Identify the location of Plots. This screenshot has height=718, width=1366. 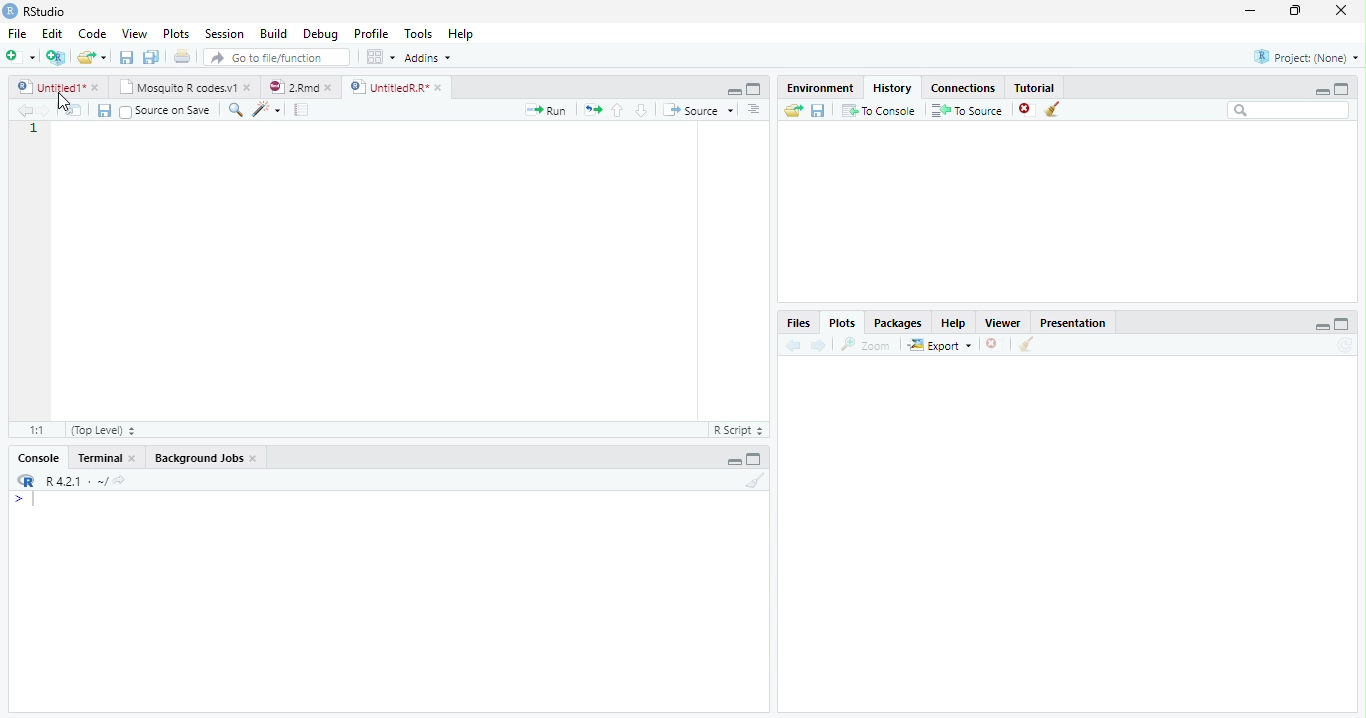
(177, 33).